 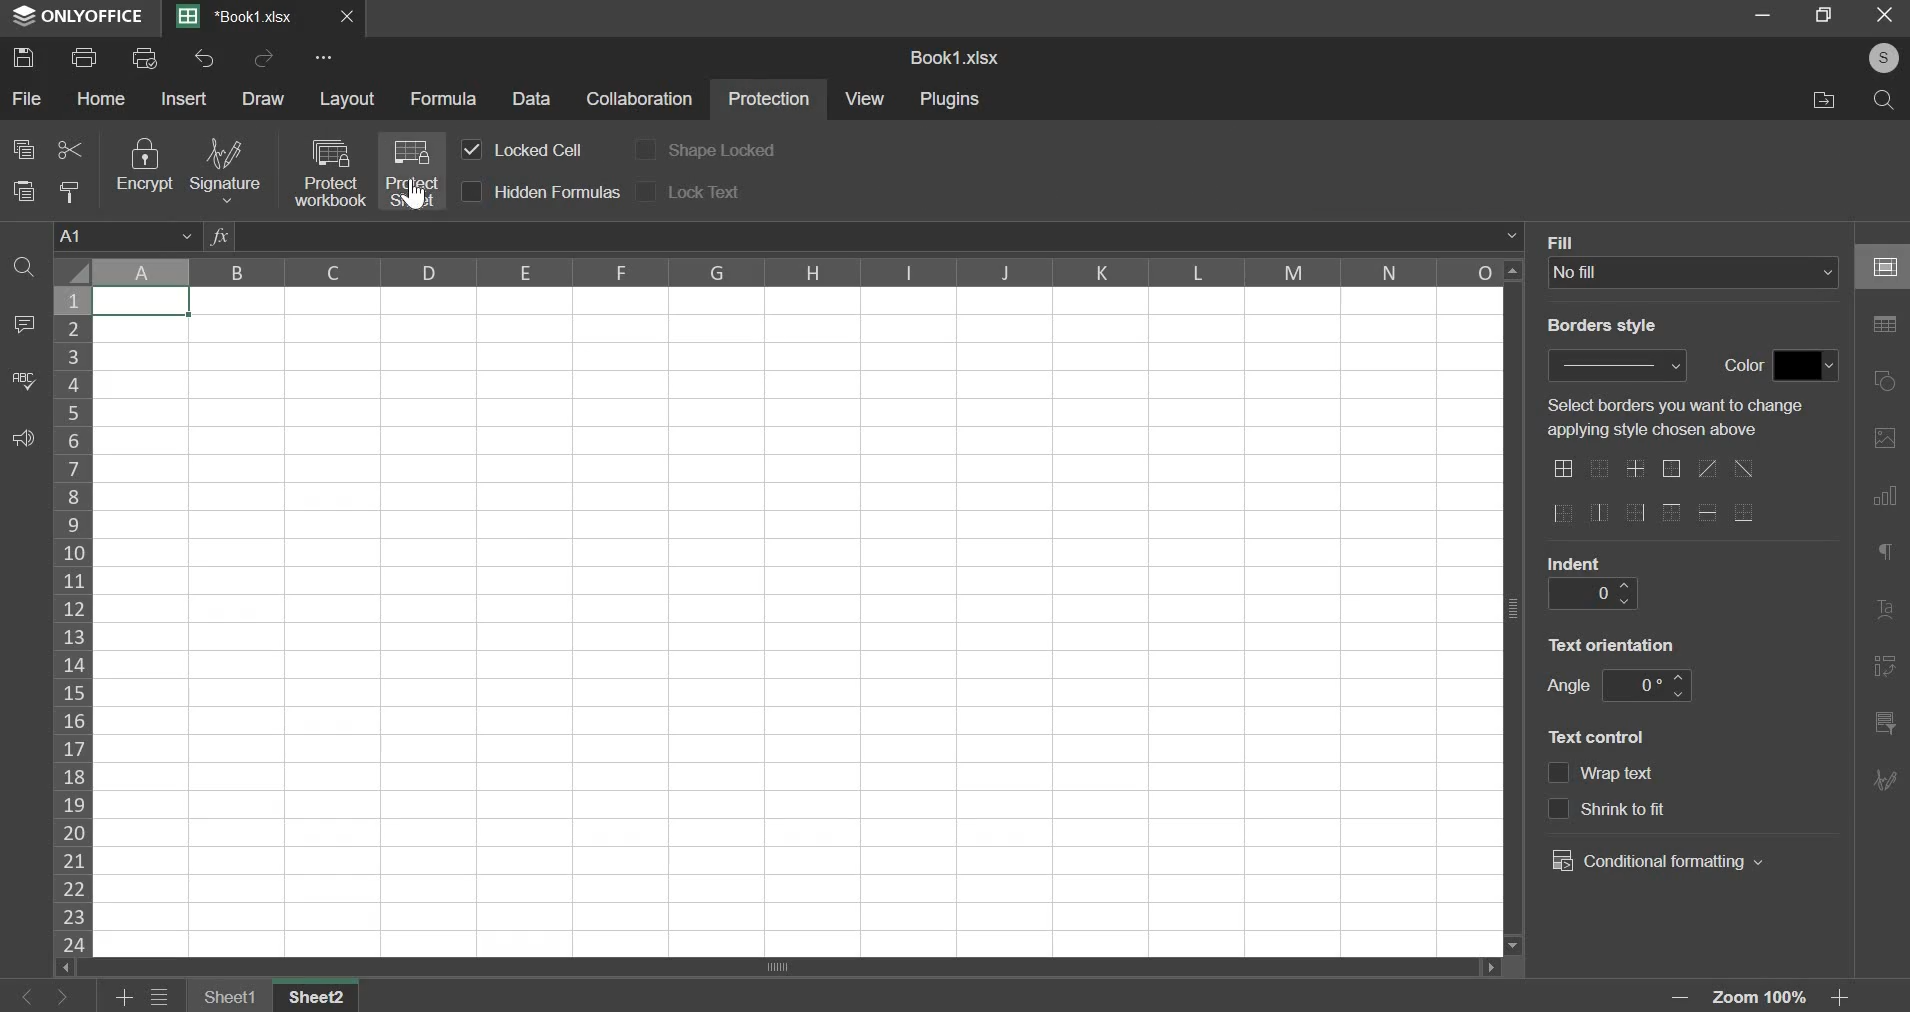 I want to click on save, so click(x=24, y=55).